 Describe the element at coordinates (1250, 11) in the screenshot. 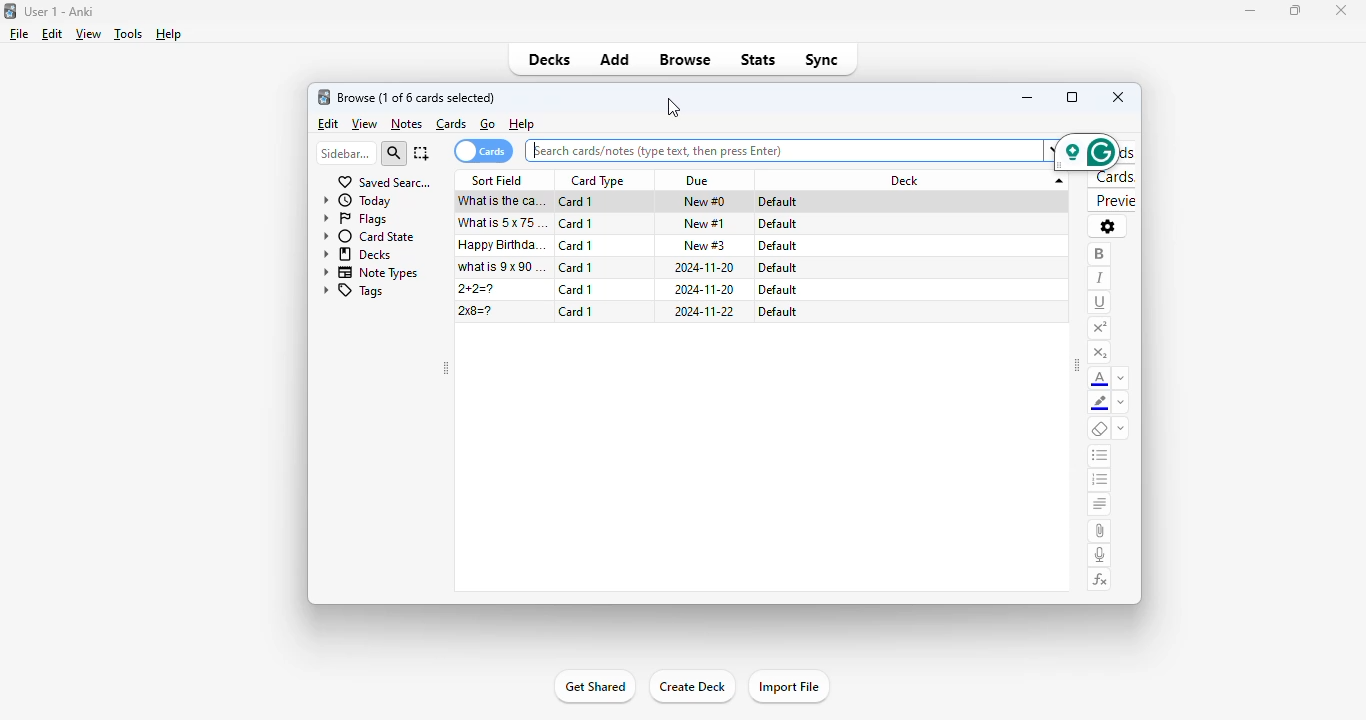

I see `minimize` at that location.